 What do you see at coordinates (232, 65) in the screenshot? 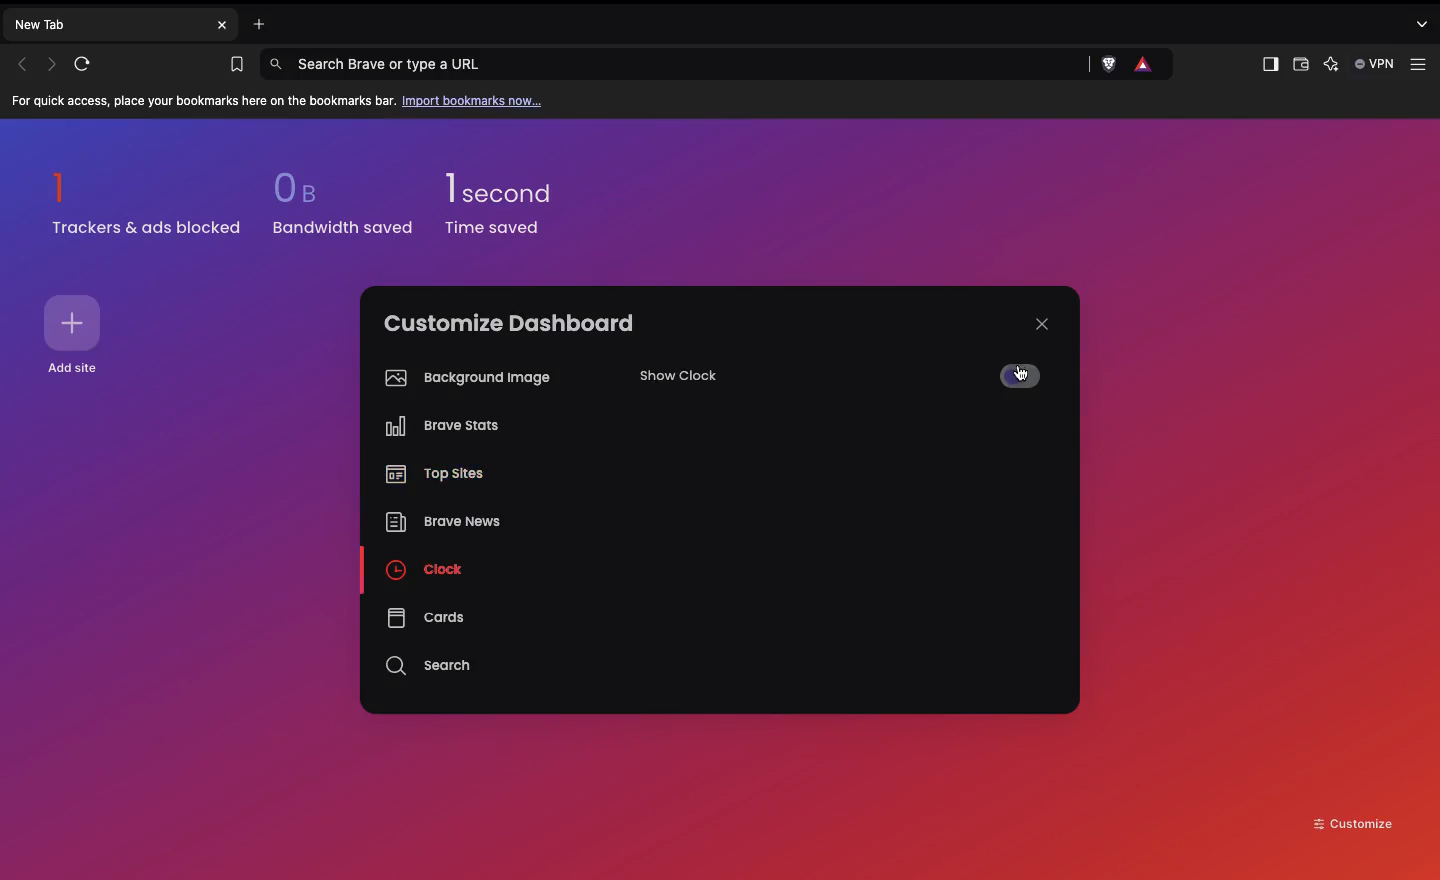
I see `Bookmarks` at bounding box center [232, 65].